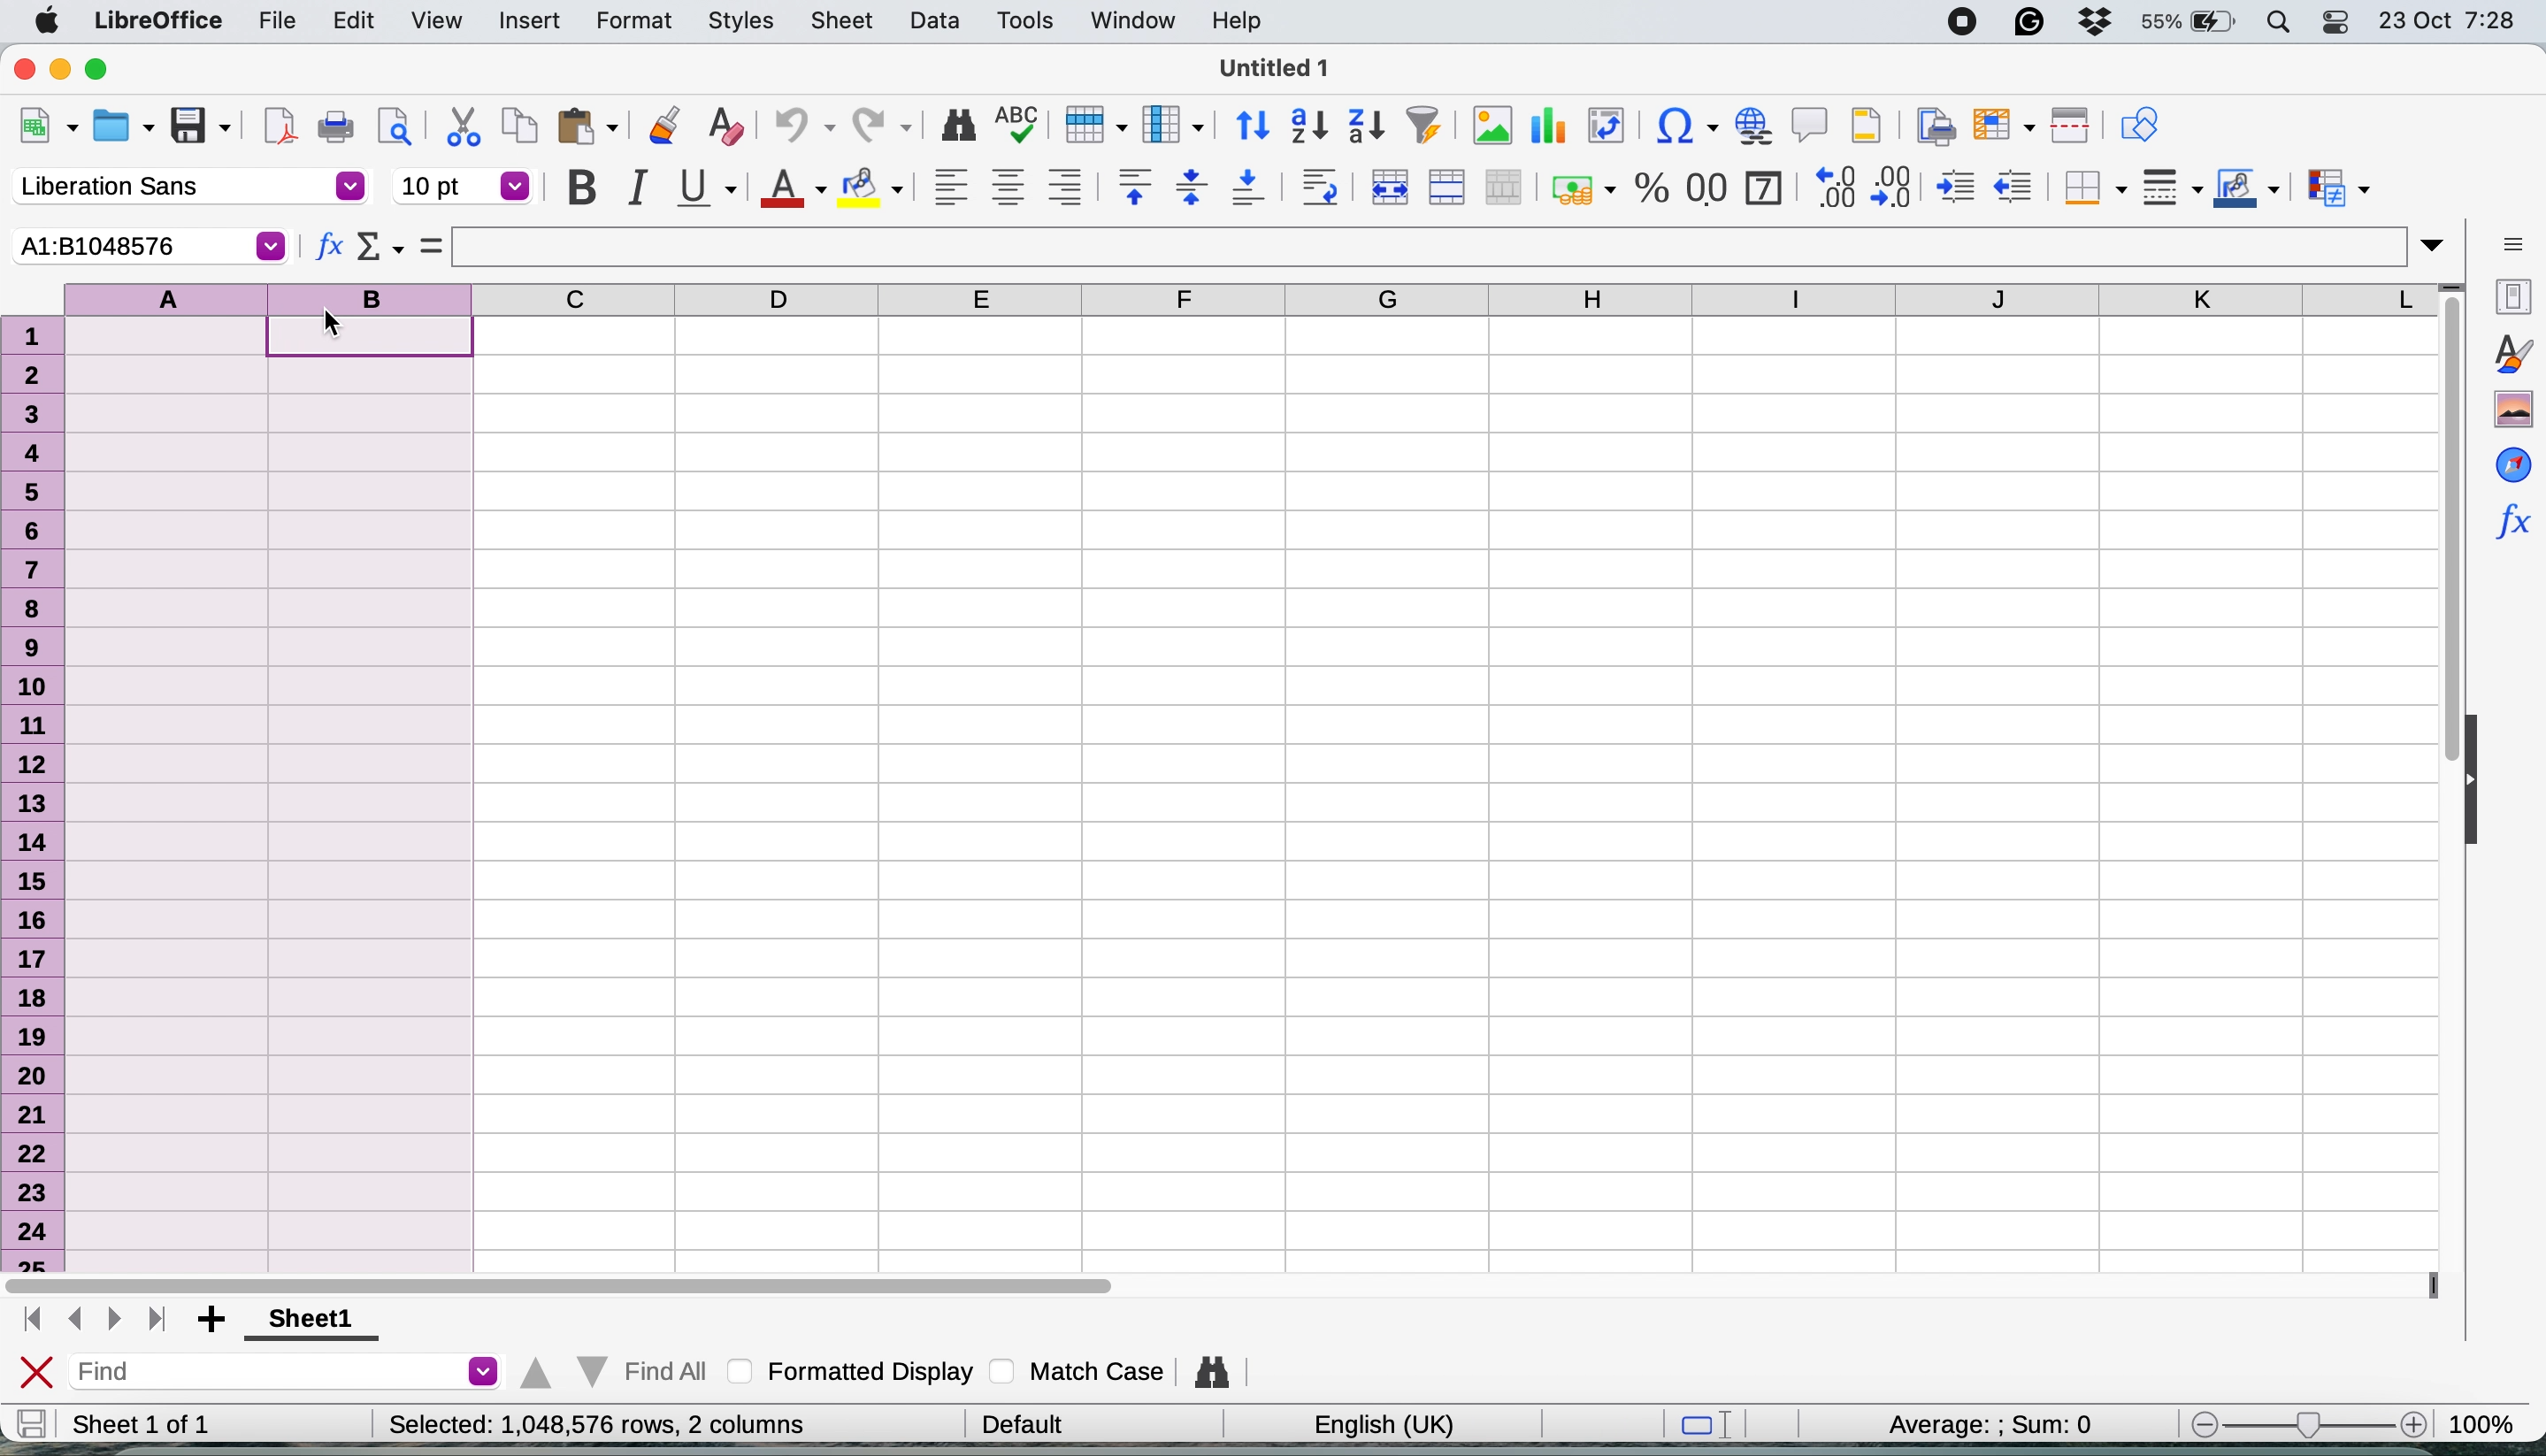 The height and width of the screenshot is (1456, 2546). I want to click on new, so click(46, 128).